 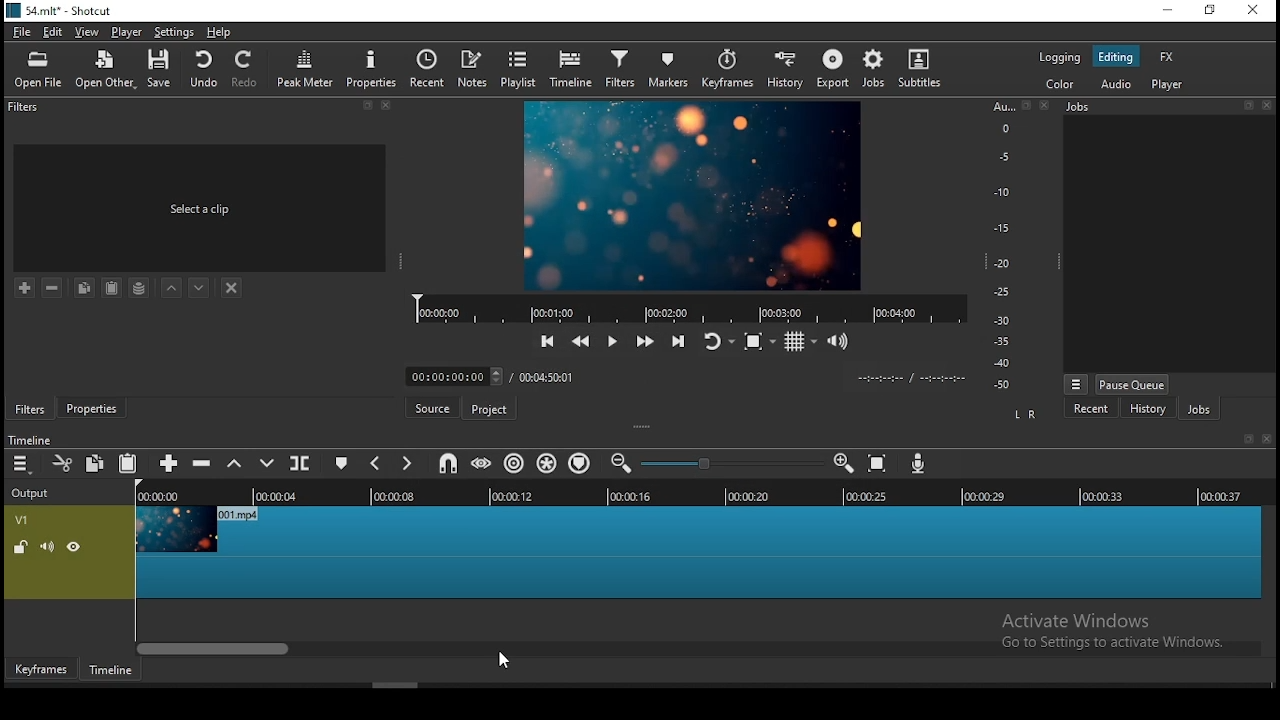 I want to click on jobs, so click(x=875, y=68).